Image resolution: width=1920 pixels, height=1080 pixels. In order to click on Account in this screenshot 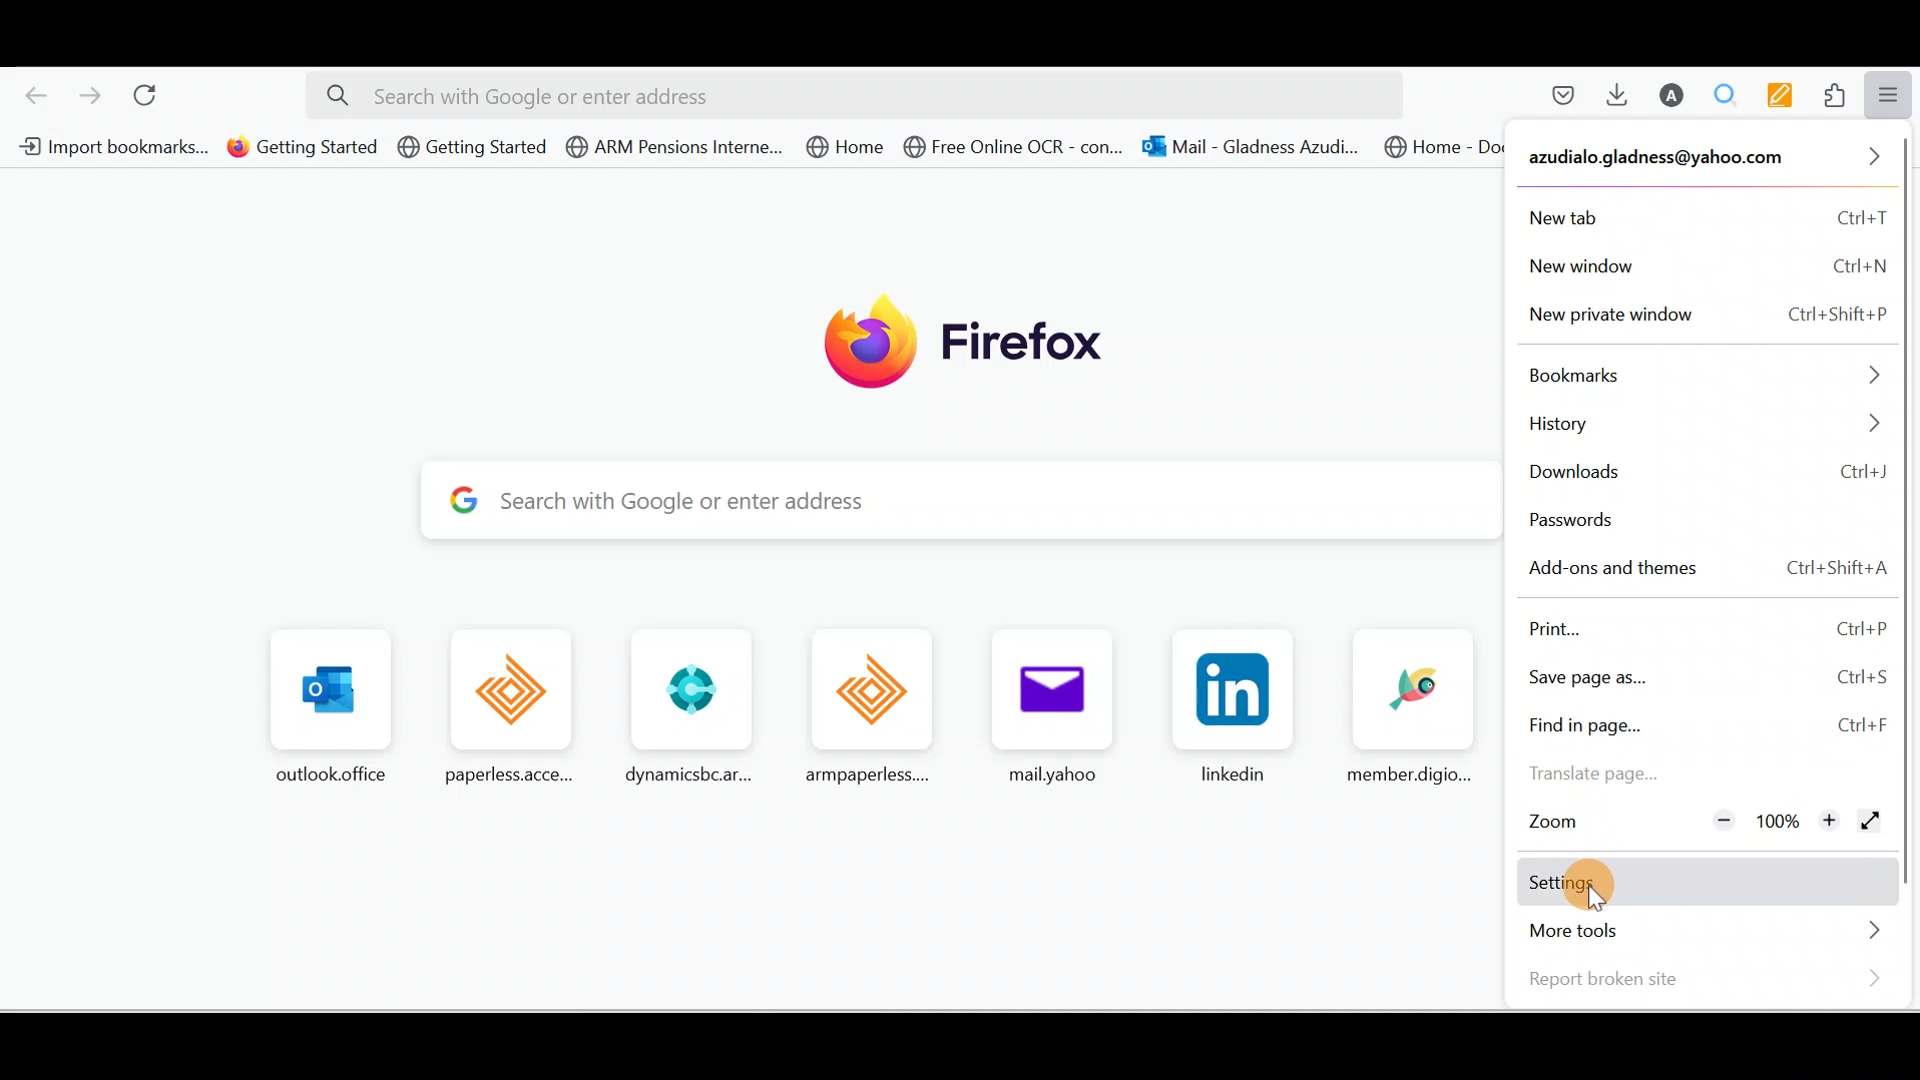, I will do `click(1674, 97)`.